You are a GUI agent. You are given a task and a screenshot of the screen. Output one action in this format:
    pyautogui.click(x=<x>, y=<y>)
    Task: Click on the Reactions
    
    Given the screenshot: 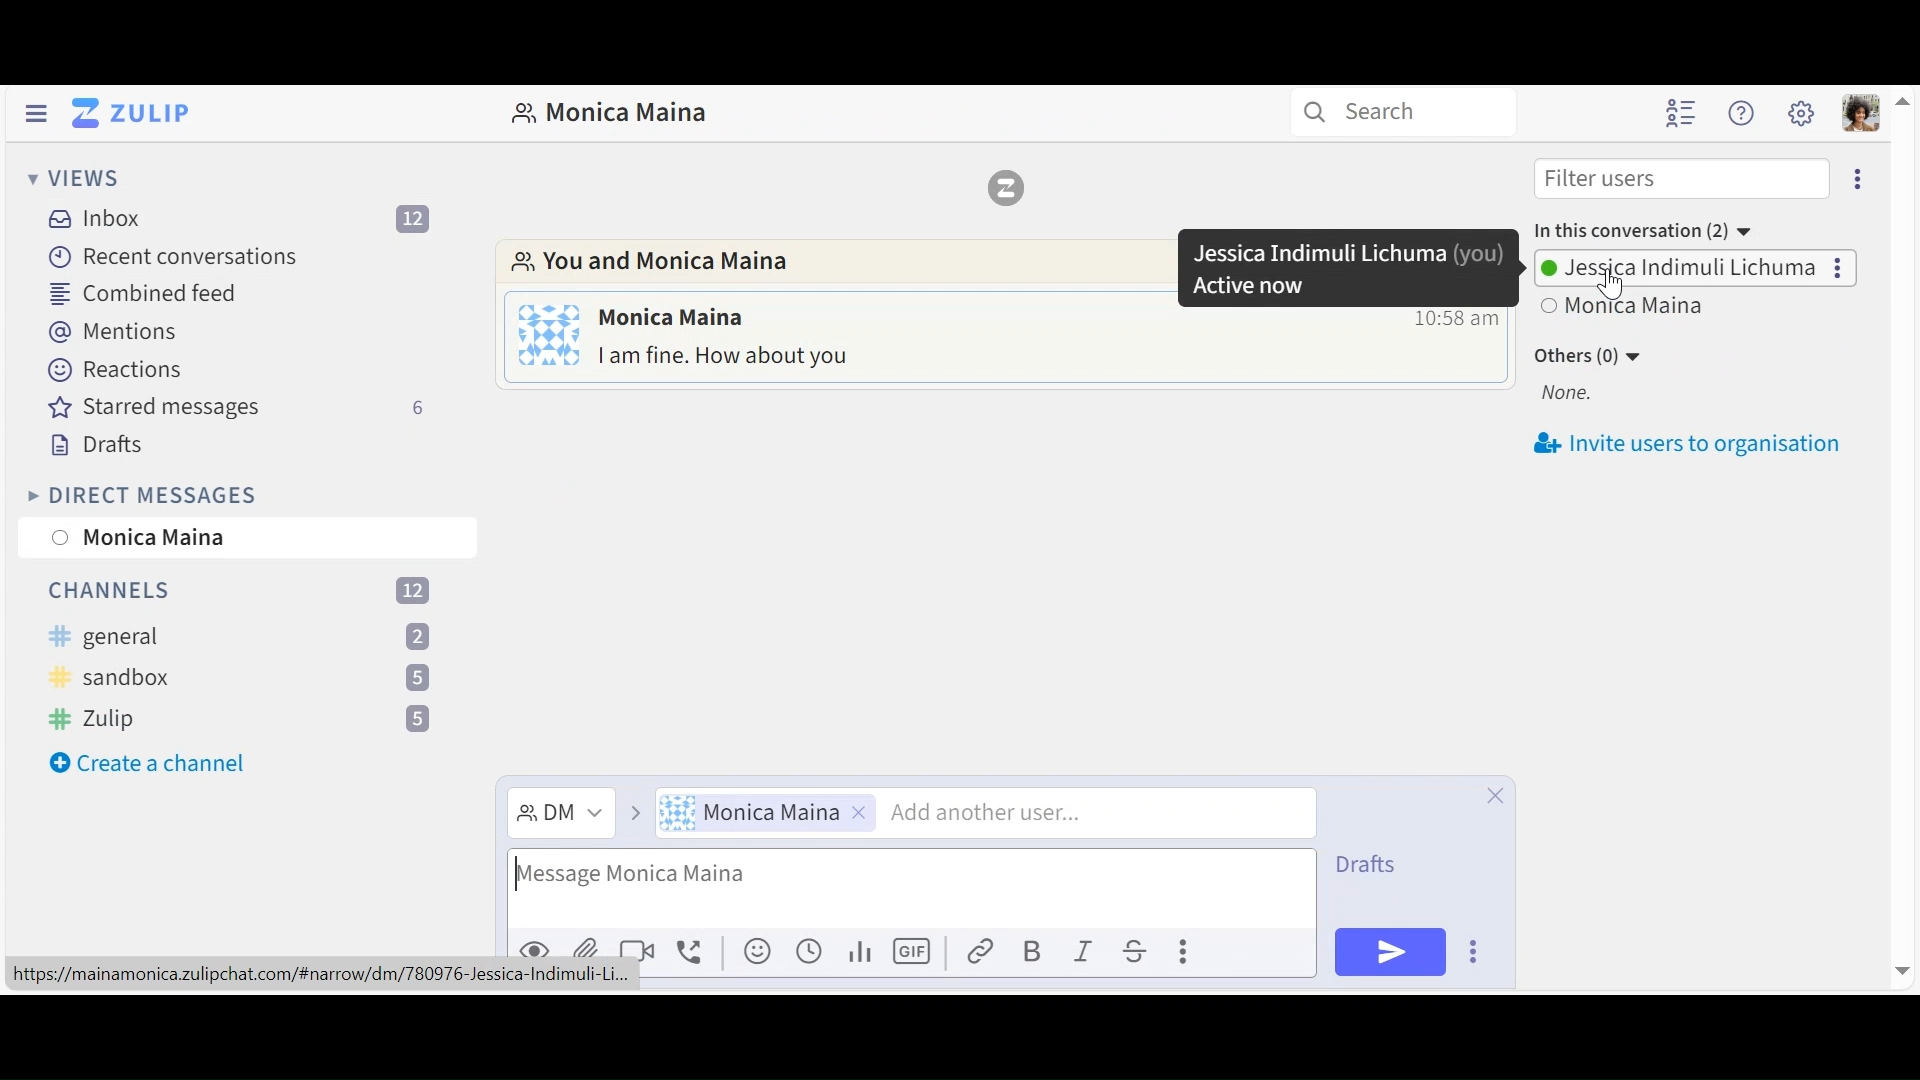 What is the action you would take?
    pyautogui.click(x=119, y=369)
    